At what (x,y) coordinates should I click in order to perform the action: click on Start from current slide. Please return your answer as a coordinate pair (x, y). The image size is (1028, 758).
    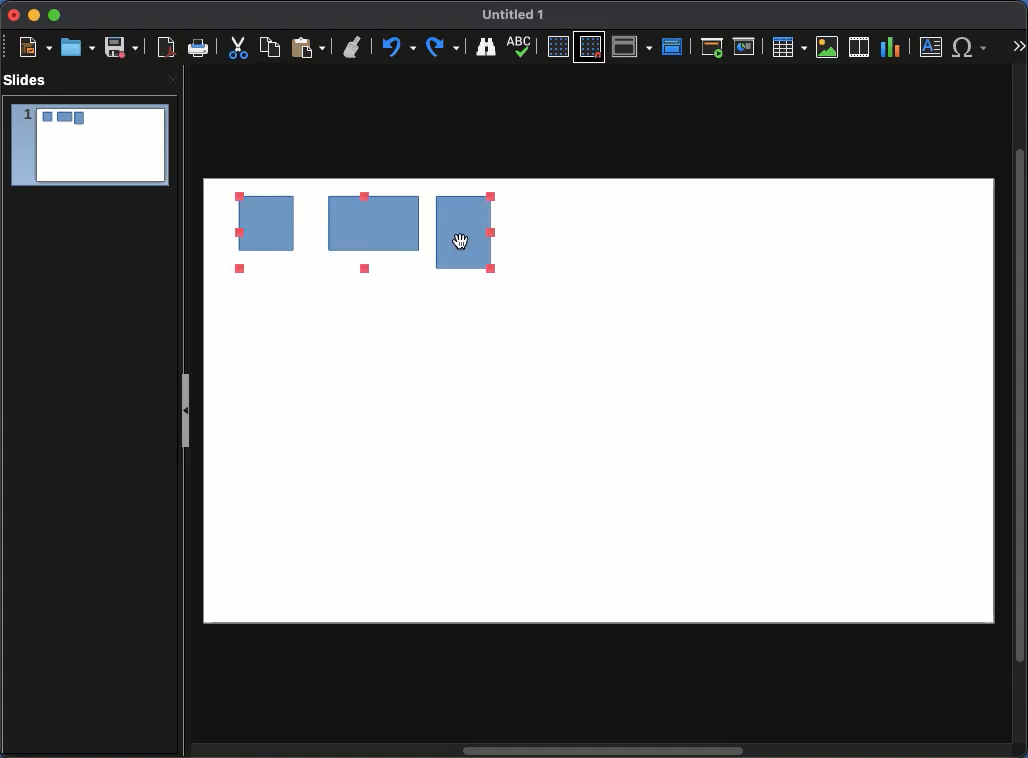
    Looking at the image, I should click on (745, 45).